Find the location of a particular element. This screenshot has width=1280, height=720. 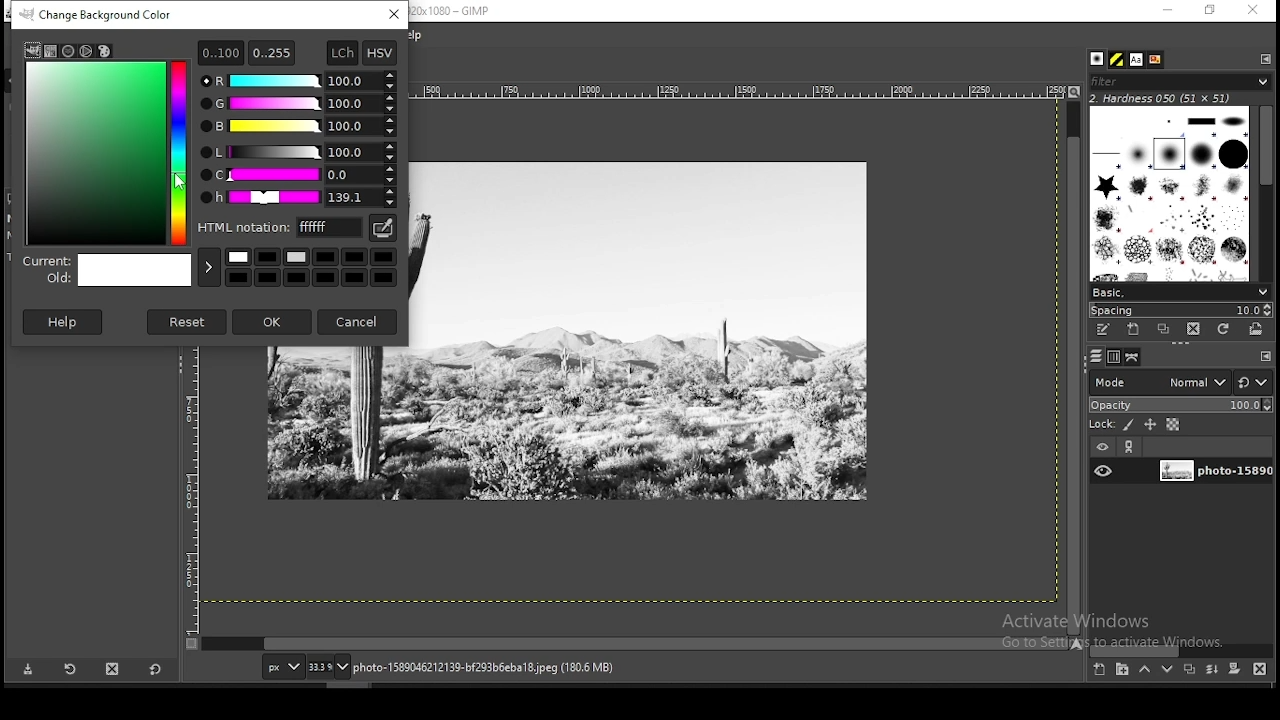

cmyk is located at coordinates (52, 52).